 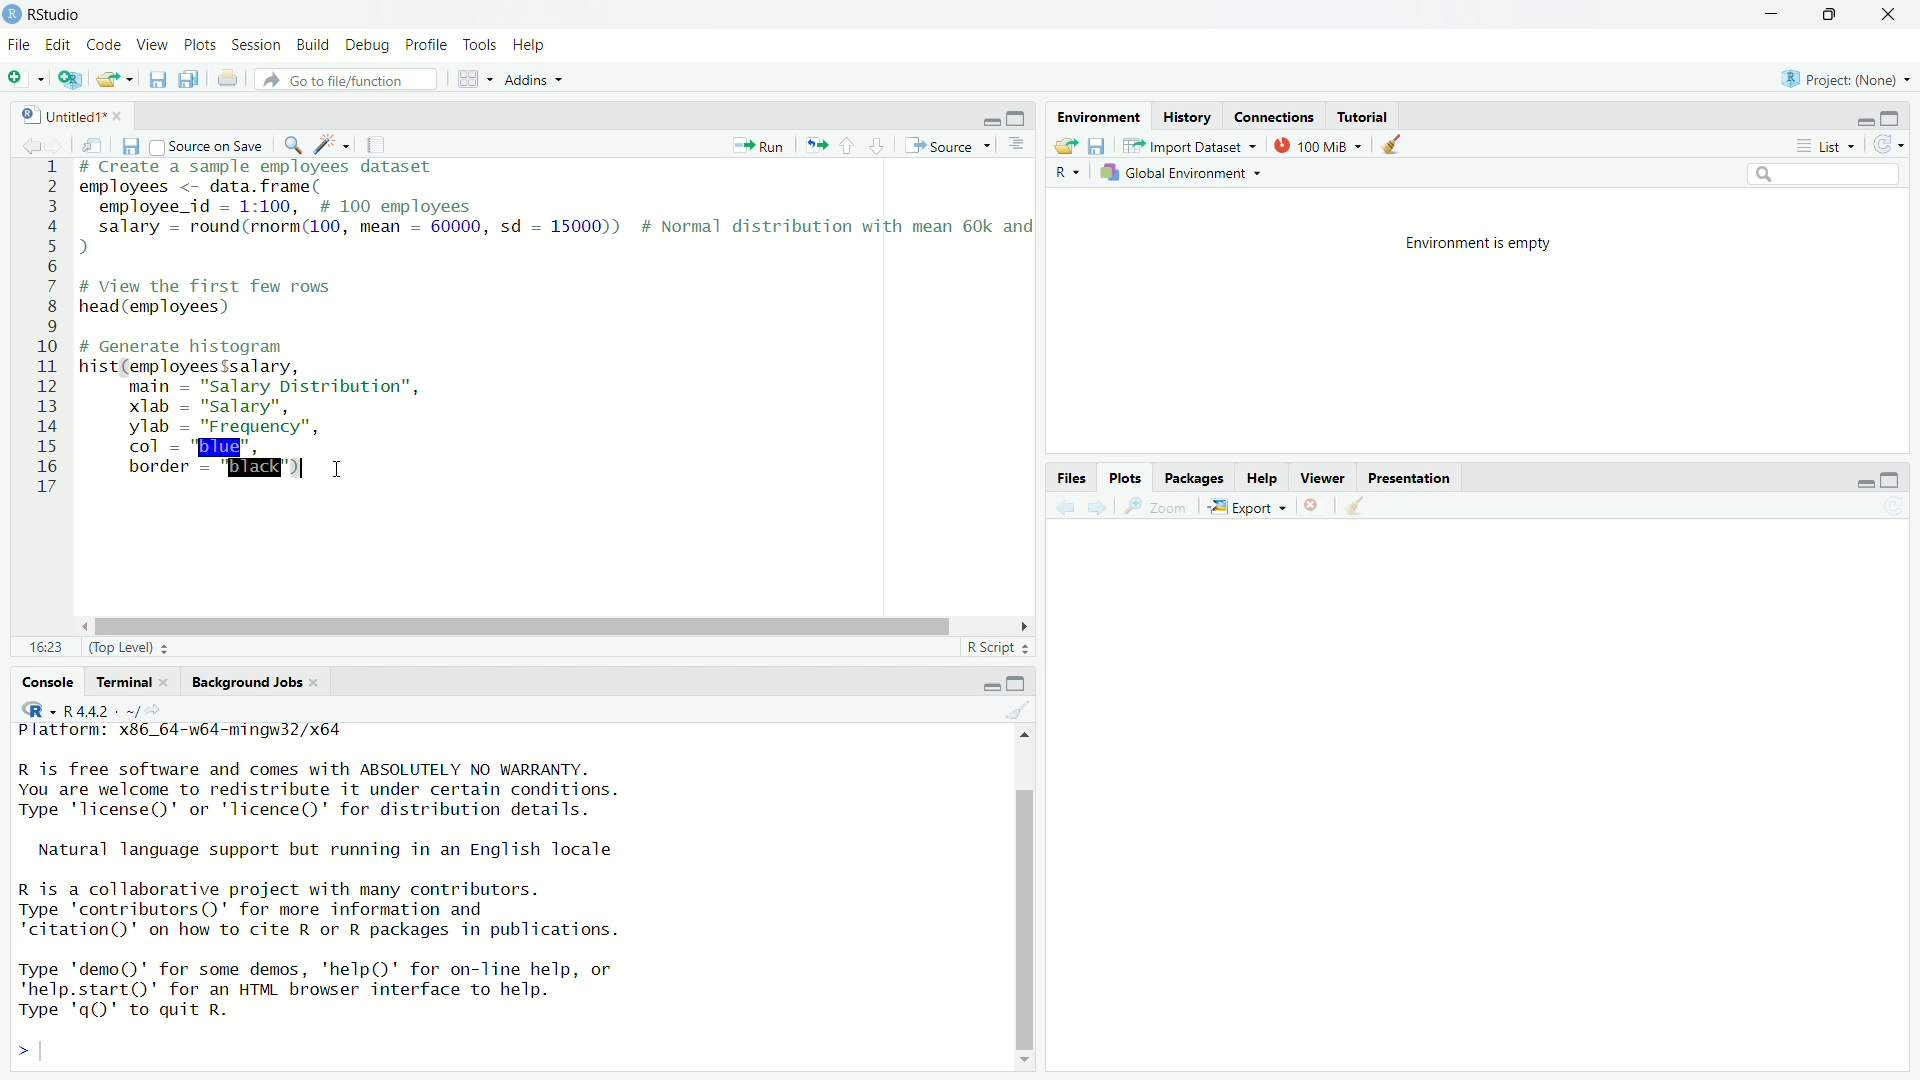 What do you see at coordinates (81, 626) in the screenshot?
I see `scroll left` at bounding box center [81, 626].